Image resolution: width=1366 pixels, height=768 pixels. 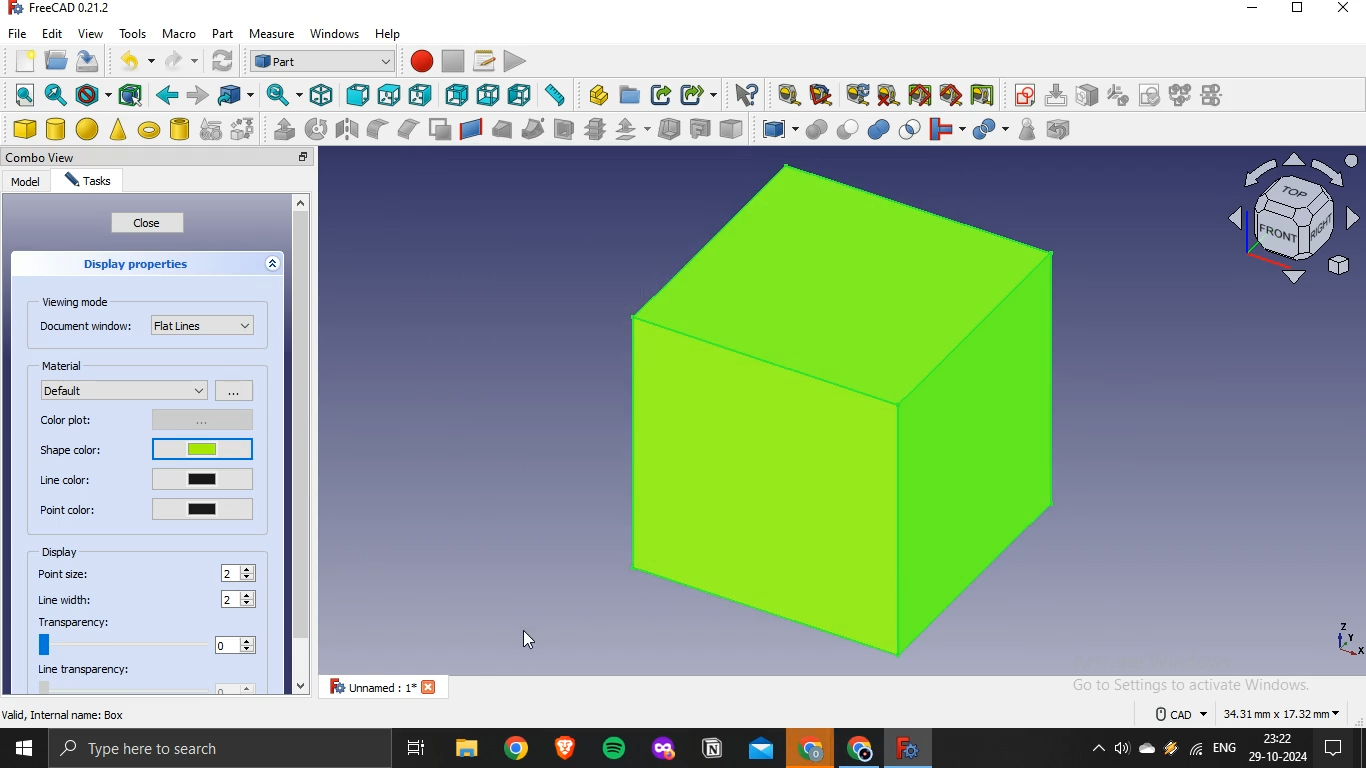 I want to click on rear, so click(x=458, y=93).